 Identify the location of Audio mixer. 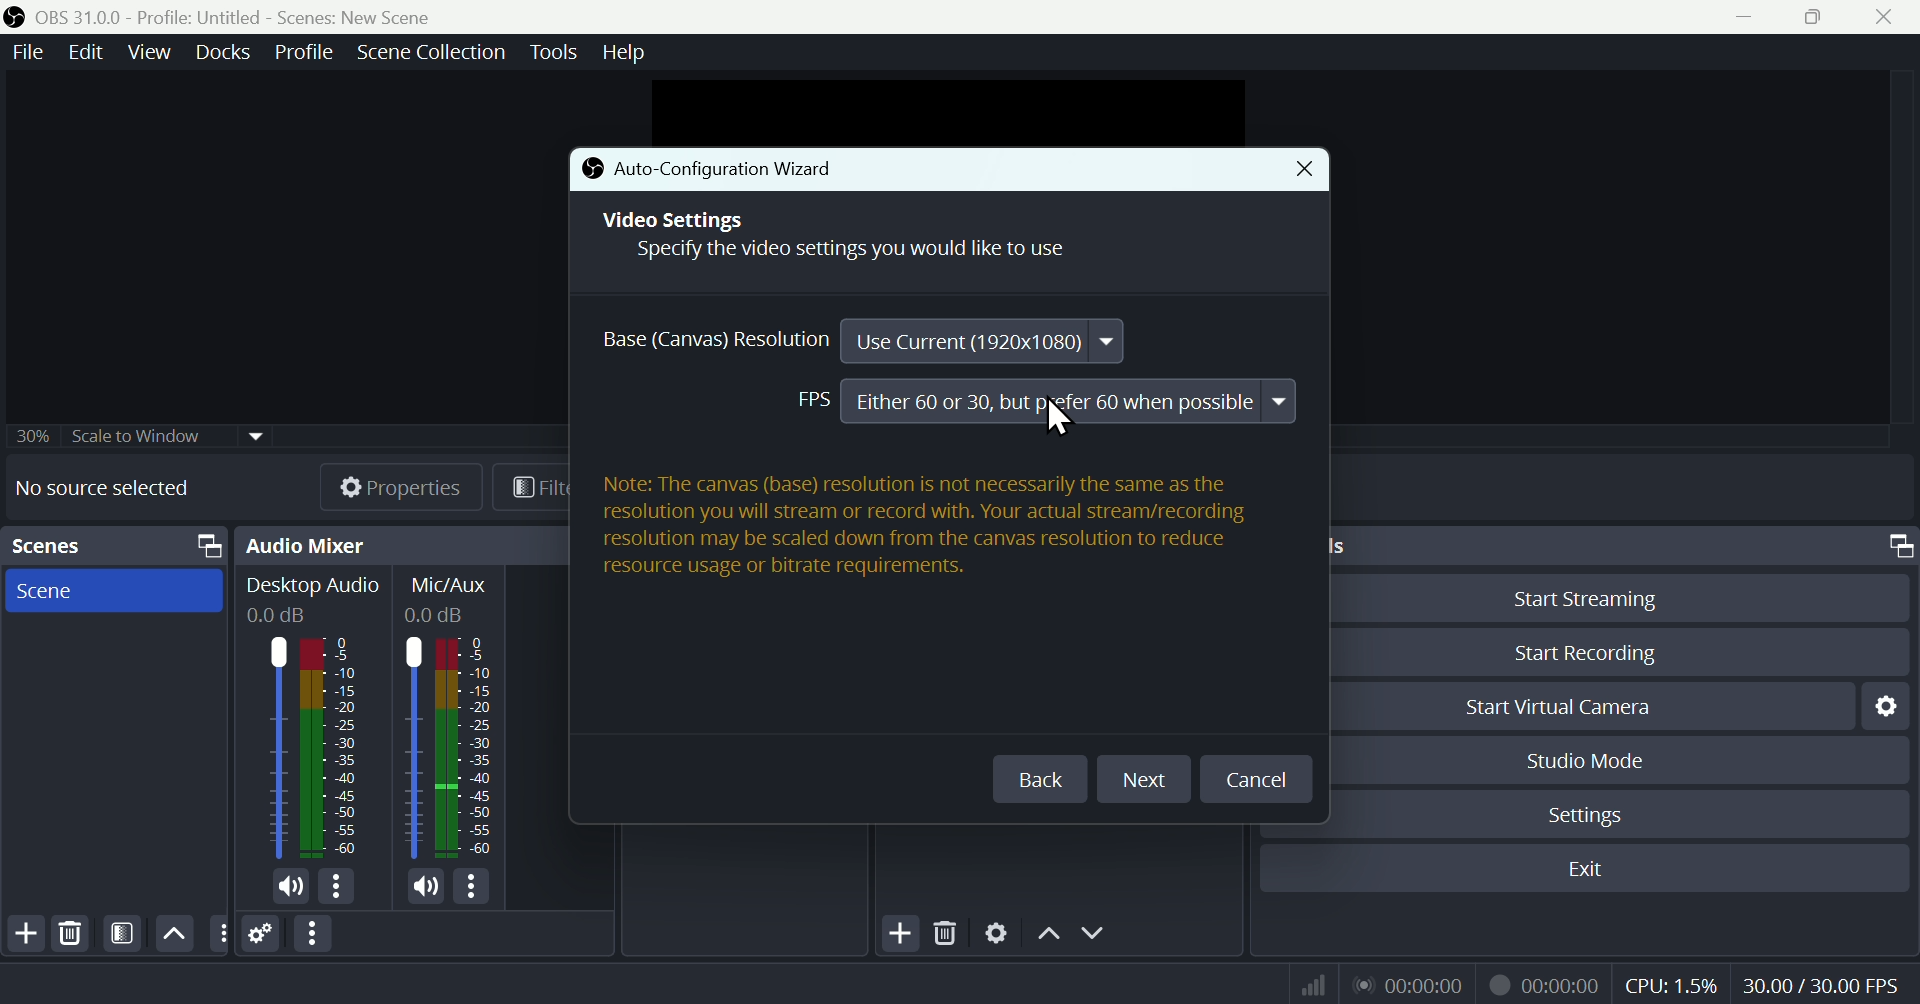
(313, 720).